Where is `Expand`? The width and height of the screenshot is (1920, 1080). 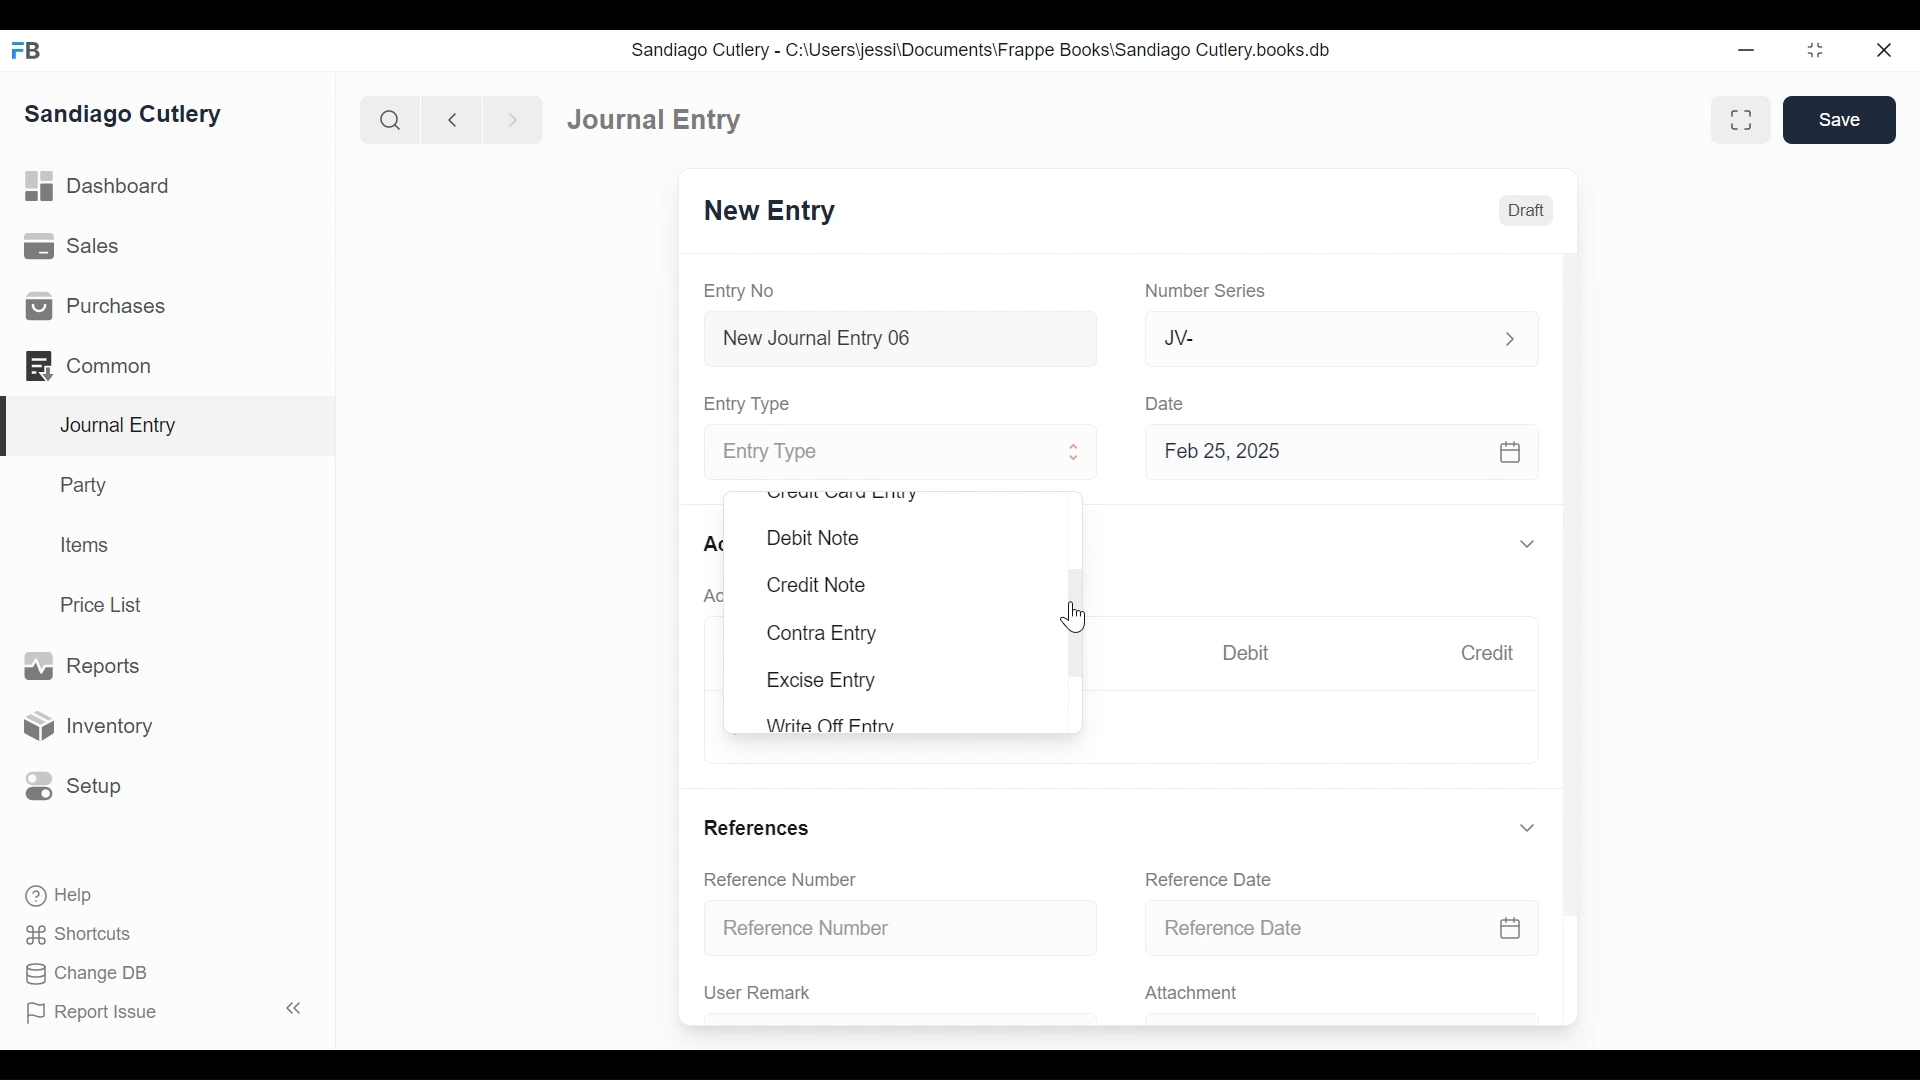 Expand is located at coordinates (1527, 828).